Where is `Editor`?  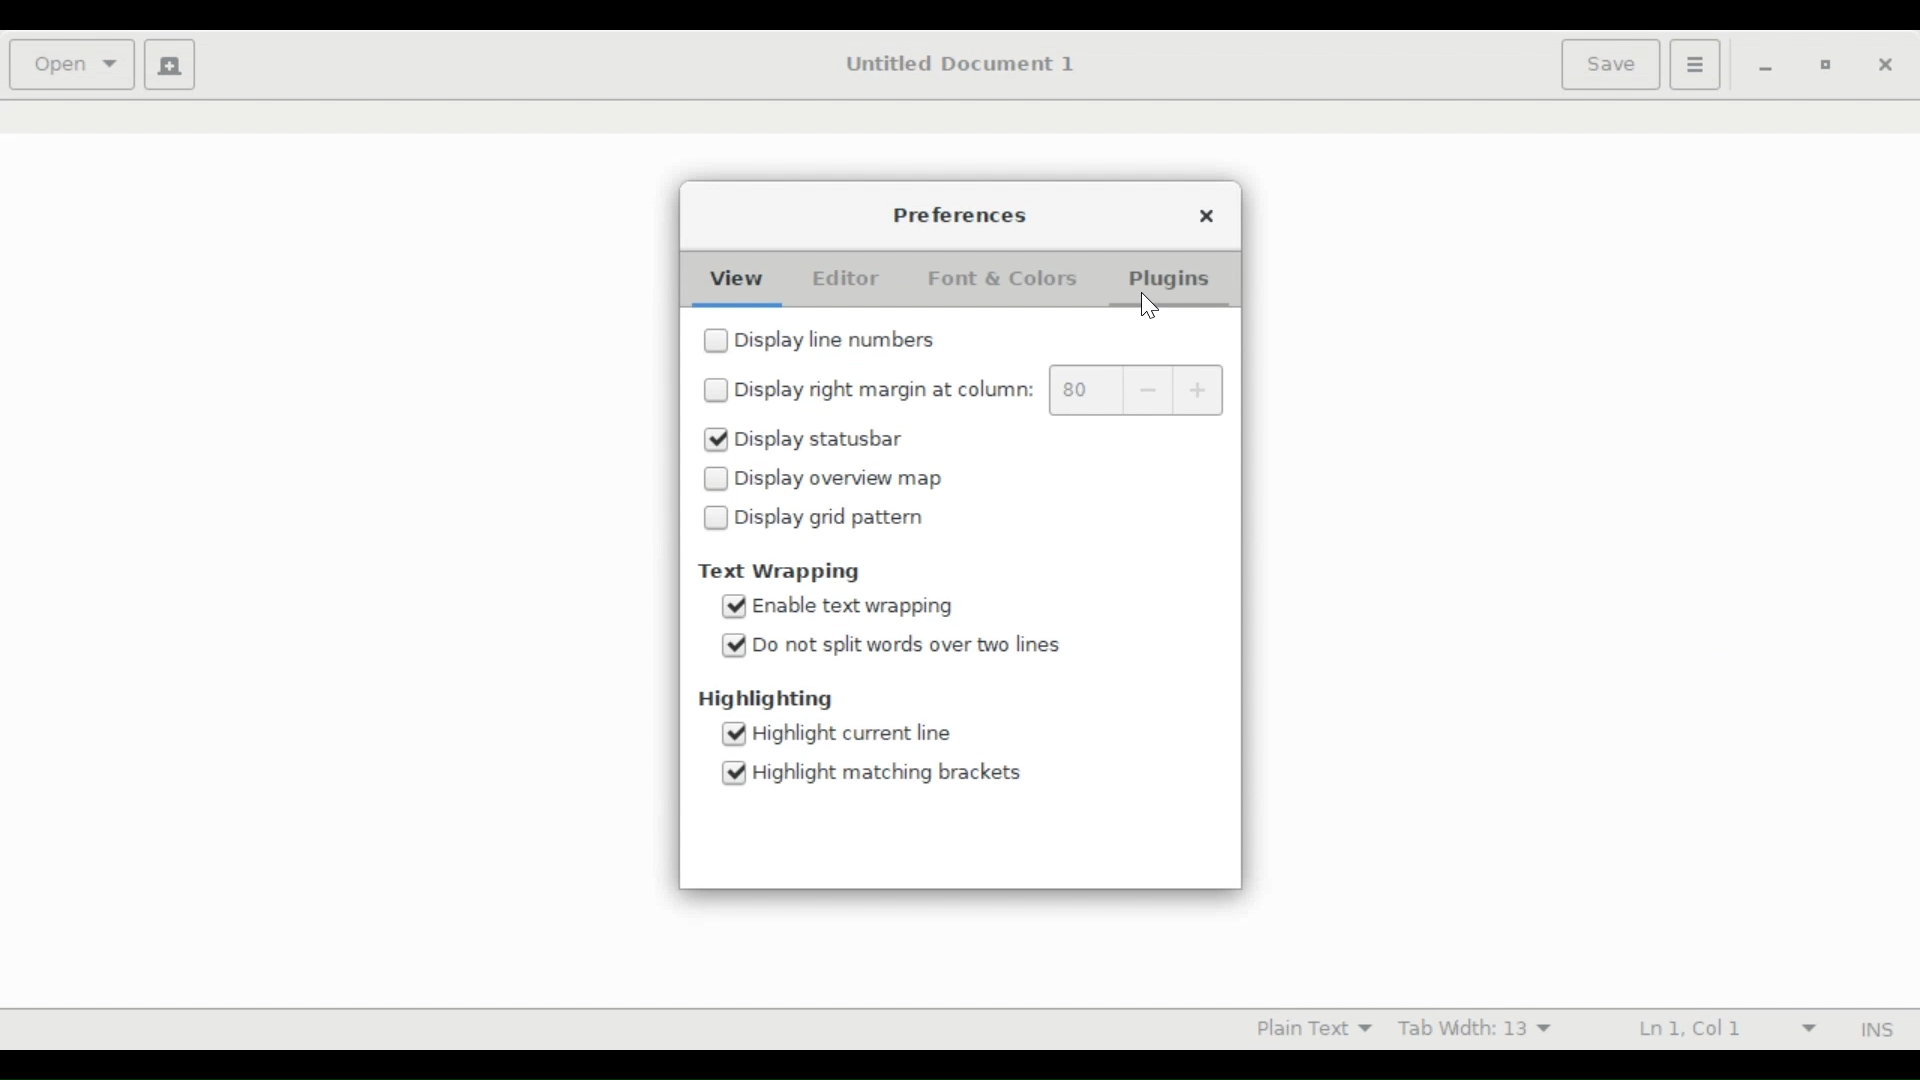
Editor is located at coordinates (847, 278).